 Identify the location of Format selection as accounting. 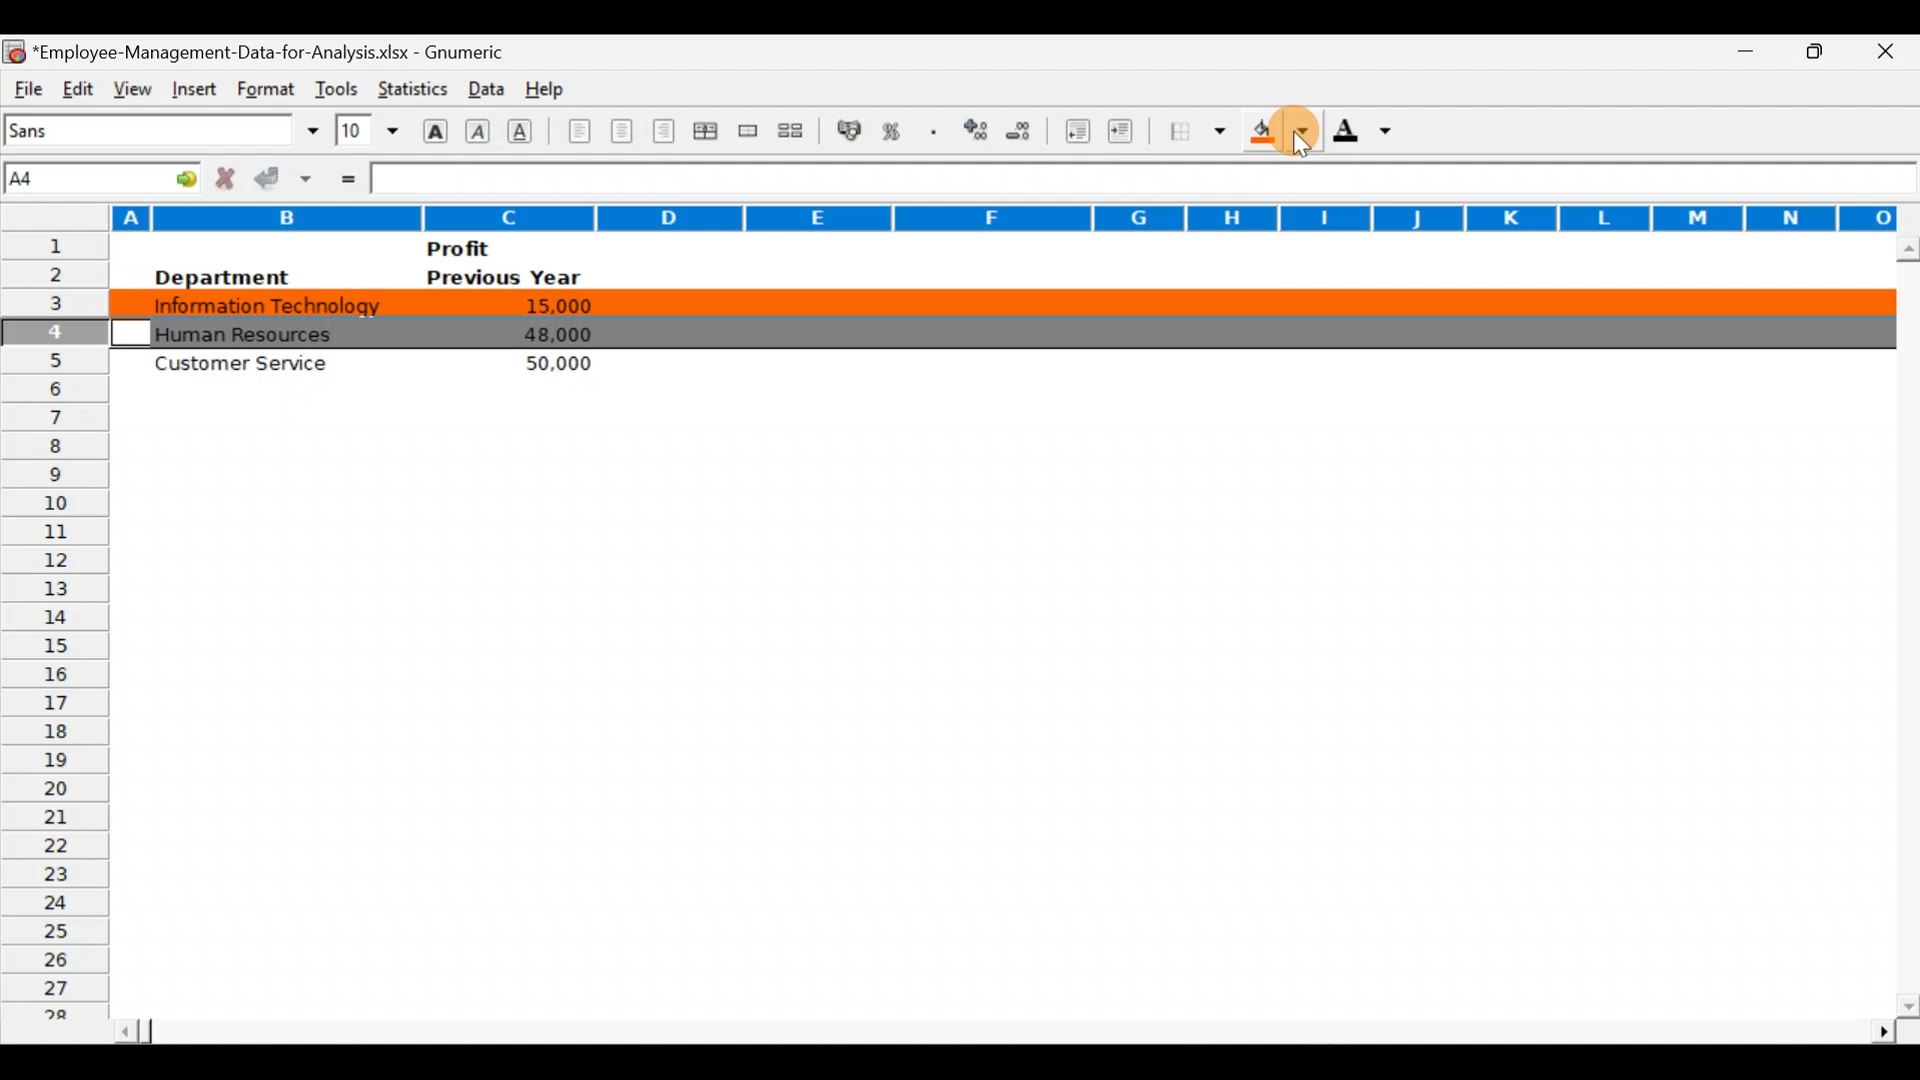
(850, 128).